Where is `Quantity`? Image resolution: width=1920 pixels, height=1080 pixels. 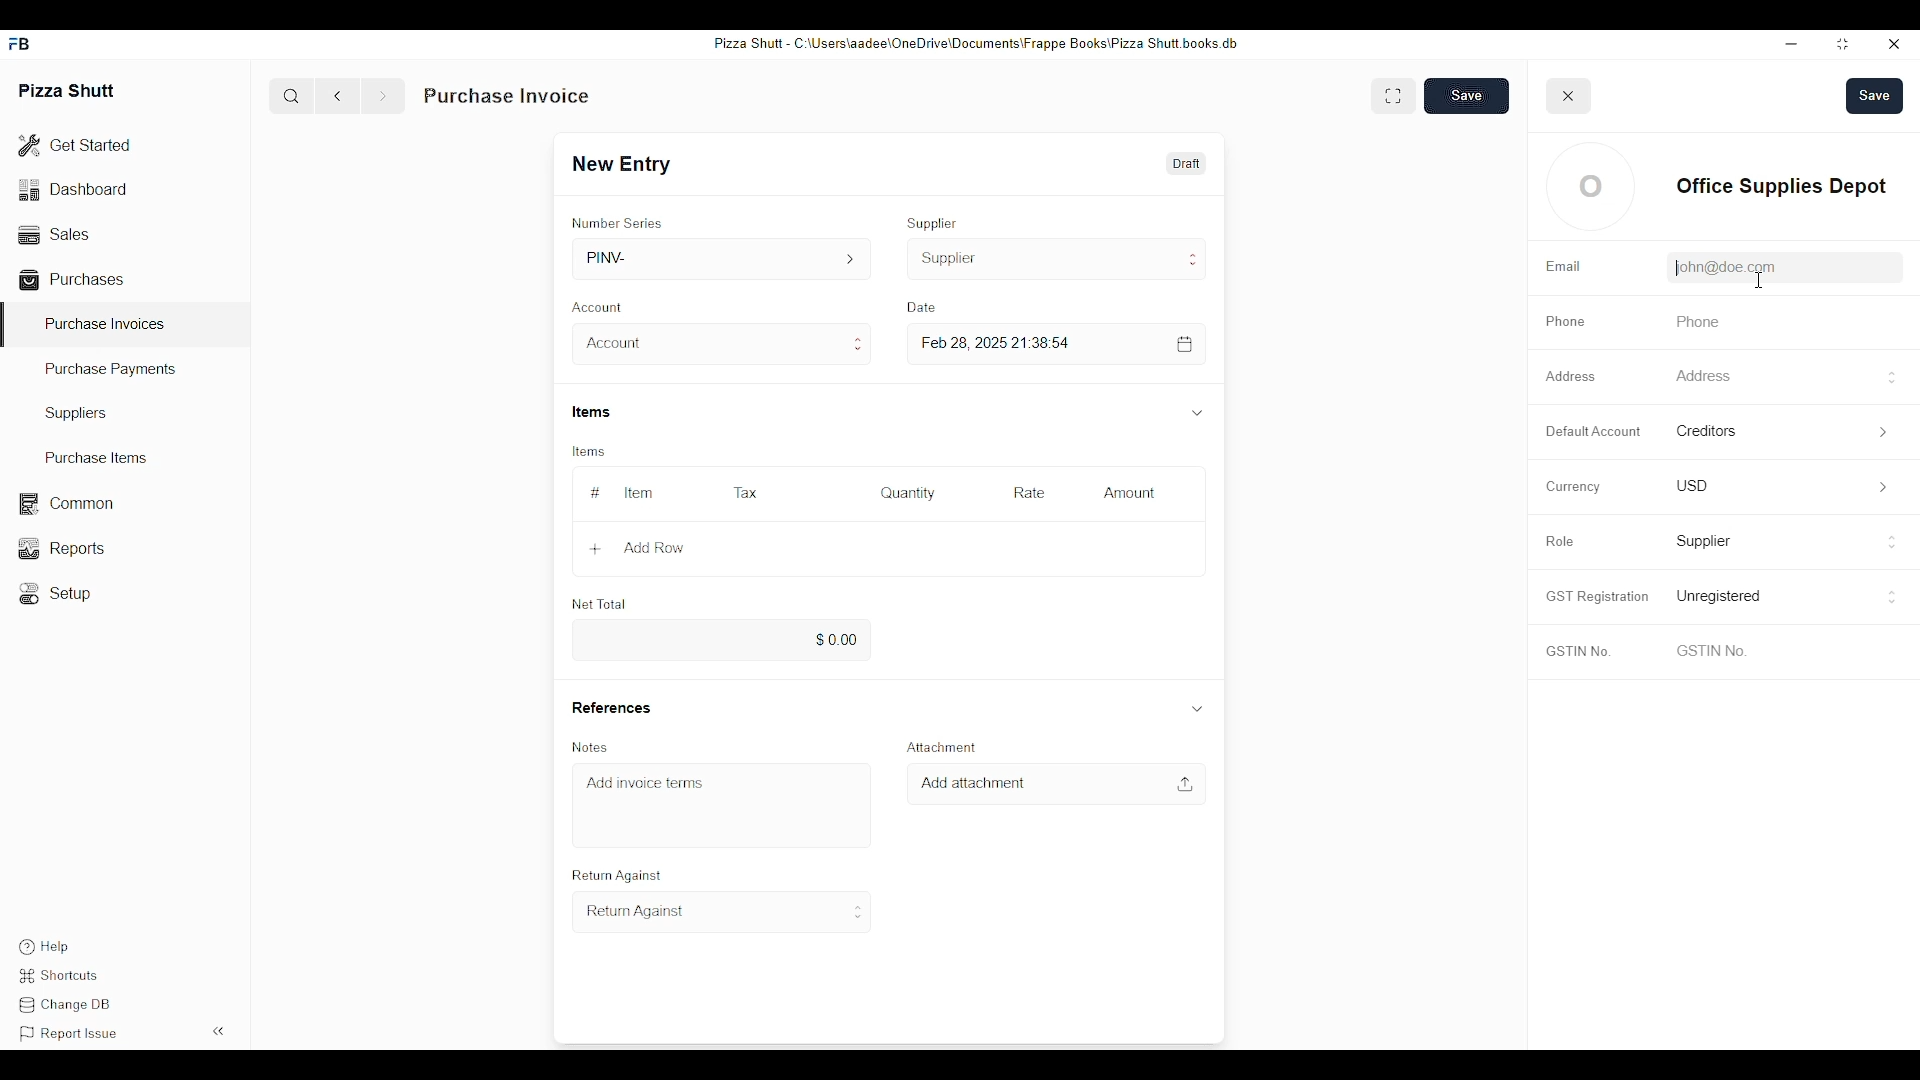 Quantity is located at coordinates (907, 493).